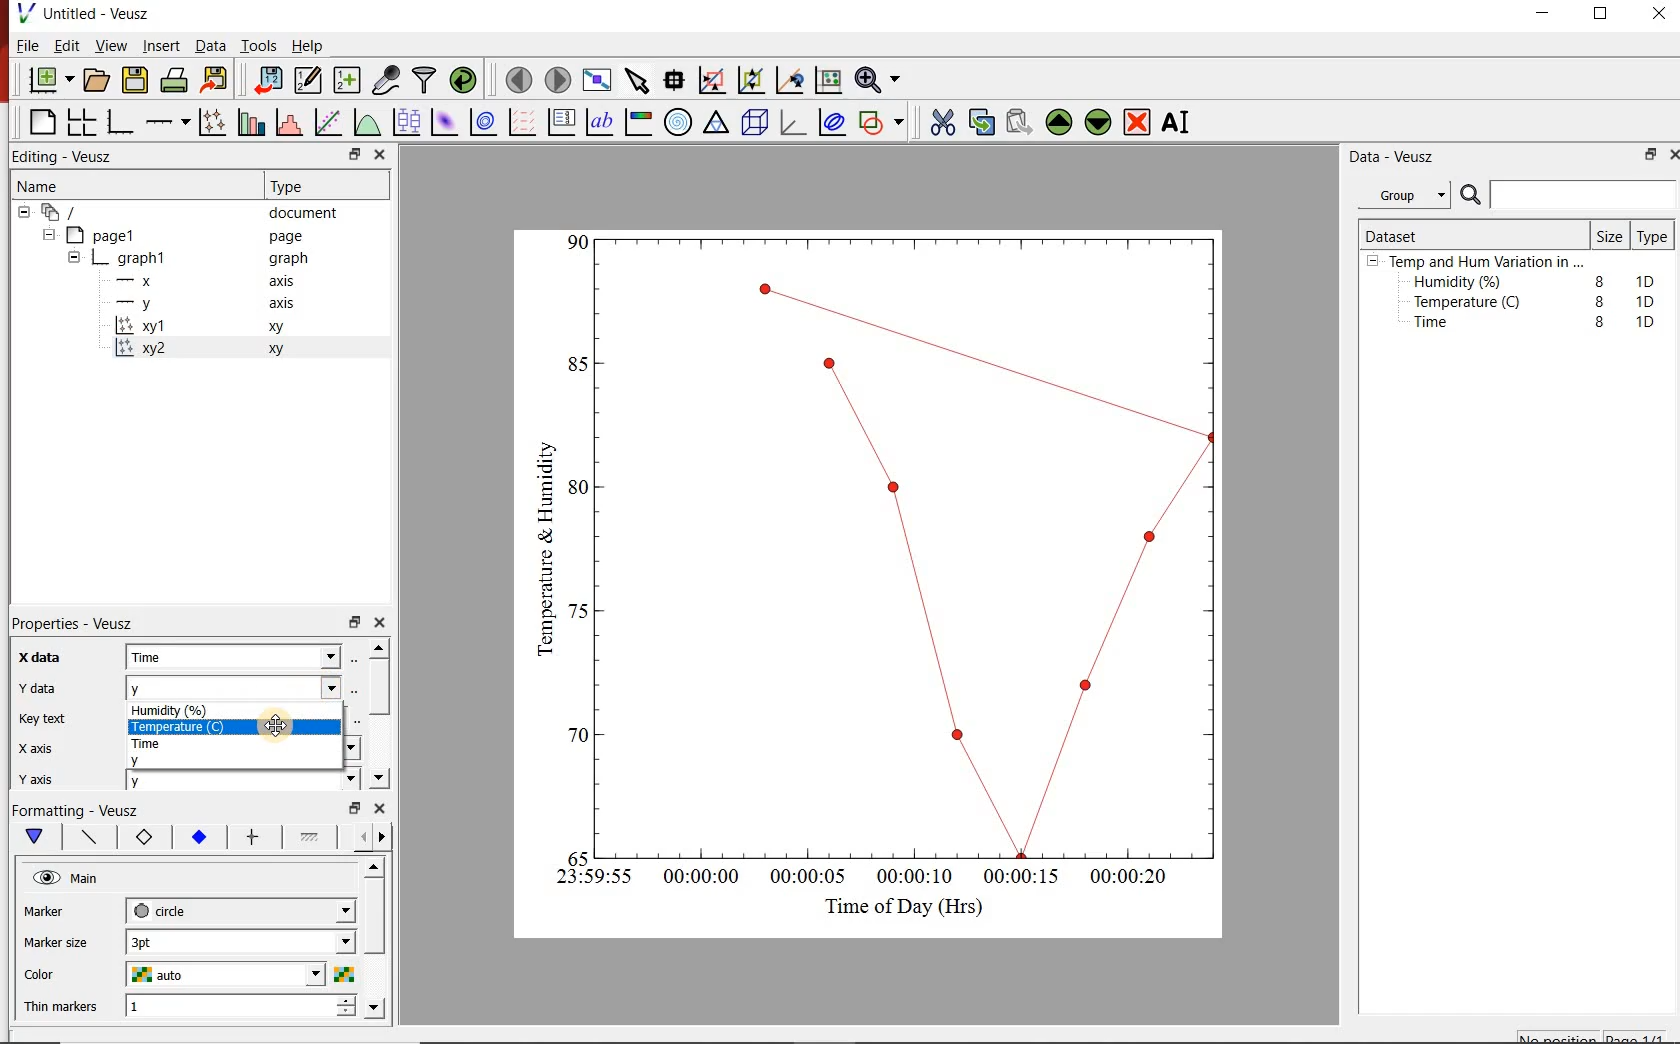  I want to click on add a shape to the plot, so click(886, 125).